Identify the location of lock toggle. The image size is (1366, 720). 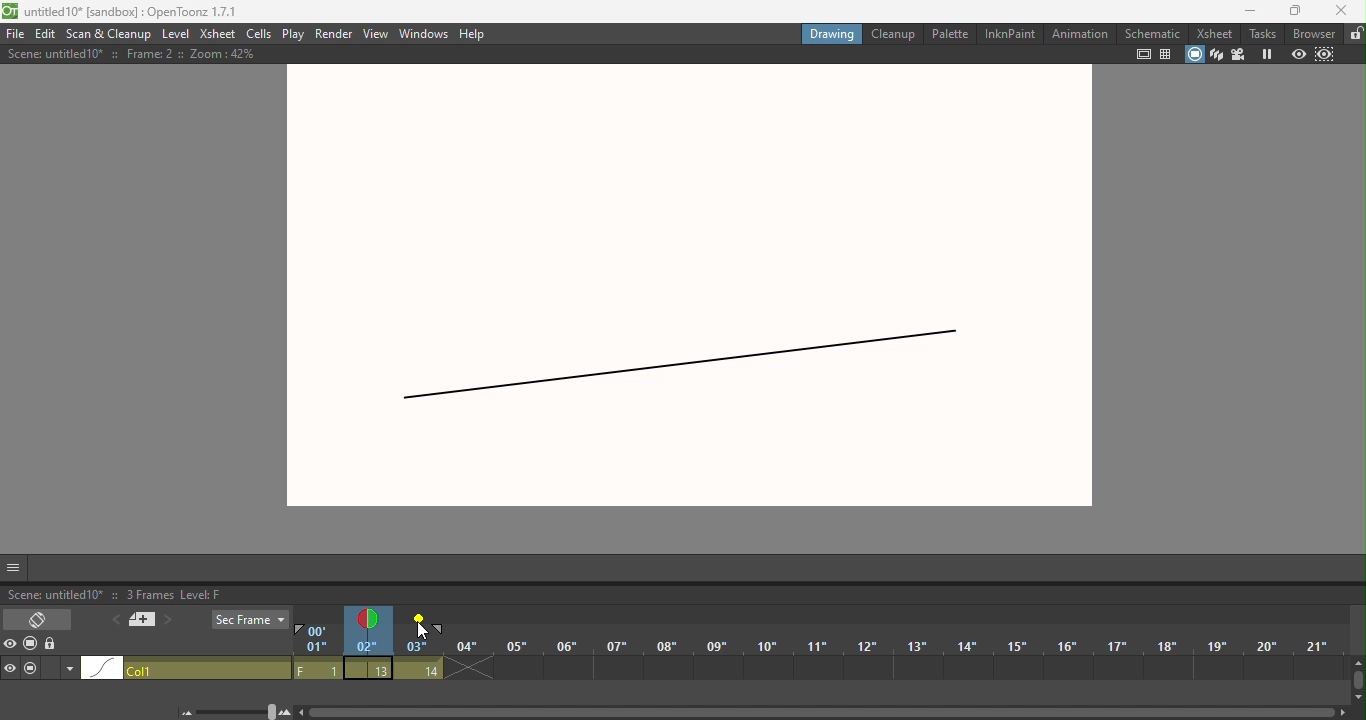
(52, 647).